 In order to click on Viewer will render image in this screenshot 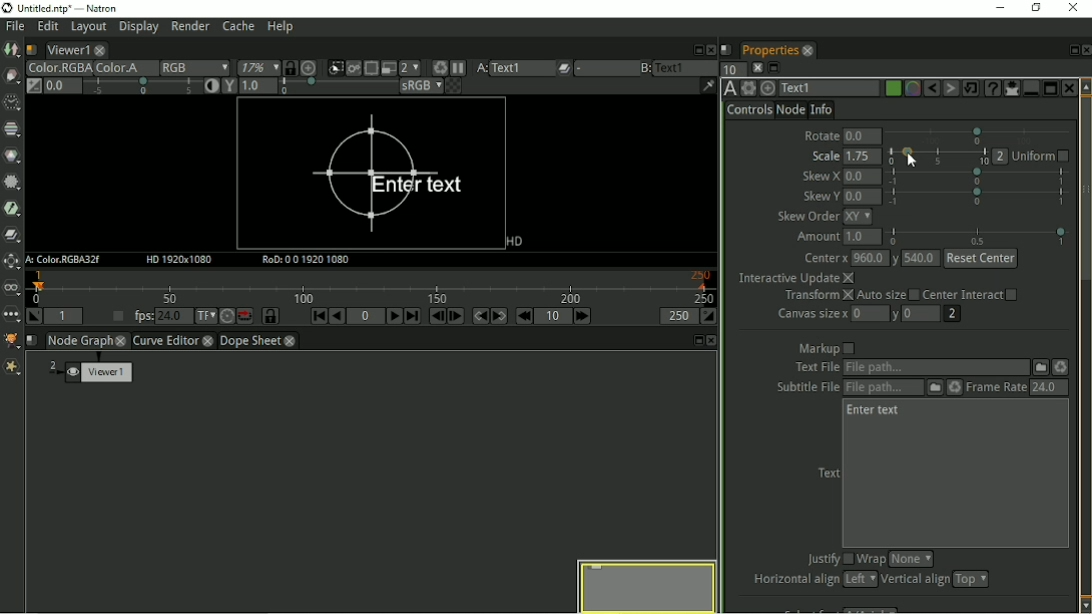, I will do `click(352, 68)`.